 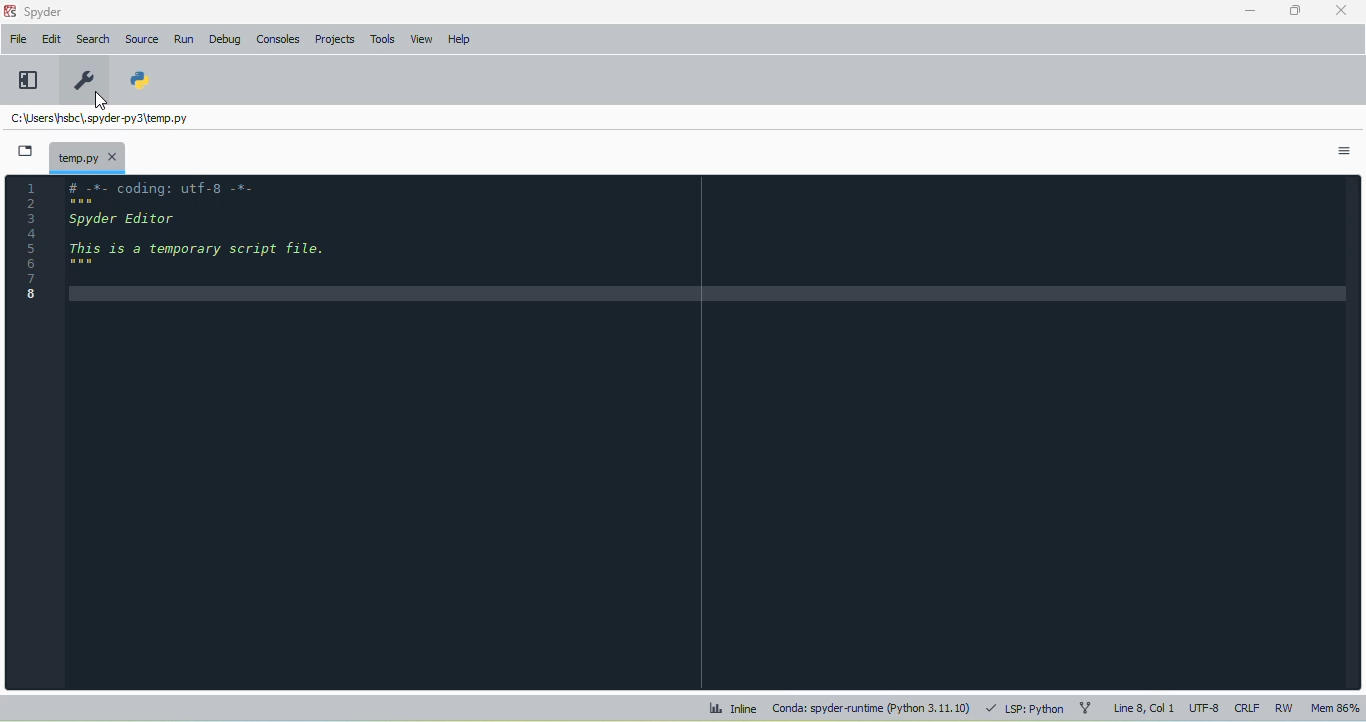 I want to click on file, so click(x=18, y=38).